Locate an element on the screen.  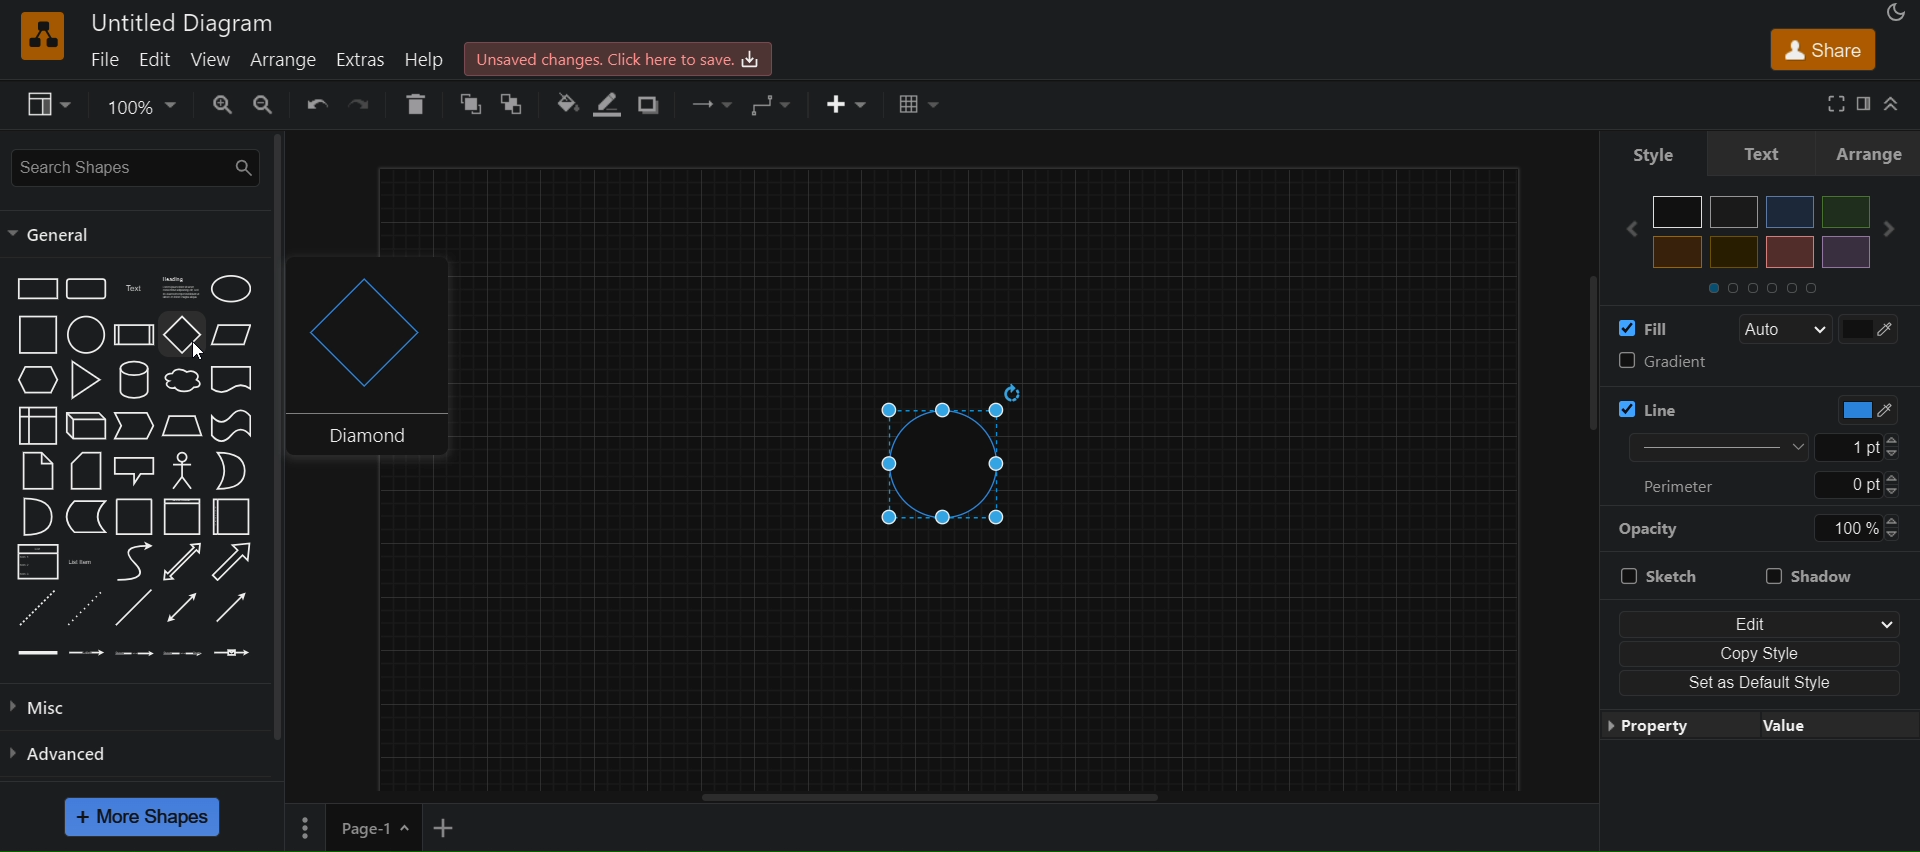
file is located at coordinates (108, 58).